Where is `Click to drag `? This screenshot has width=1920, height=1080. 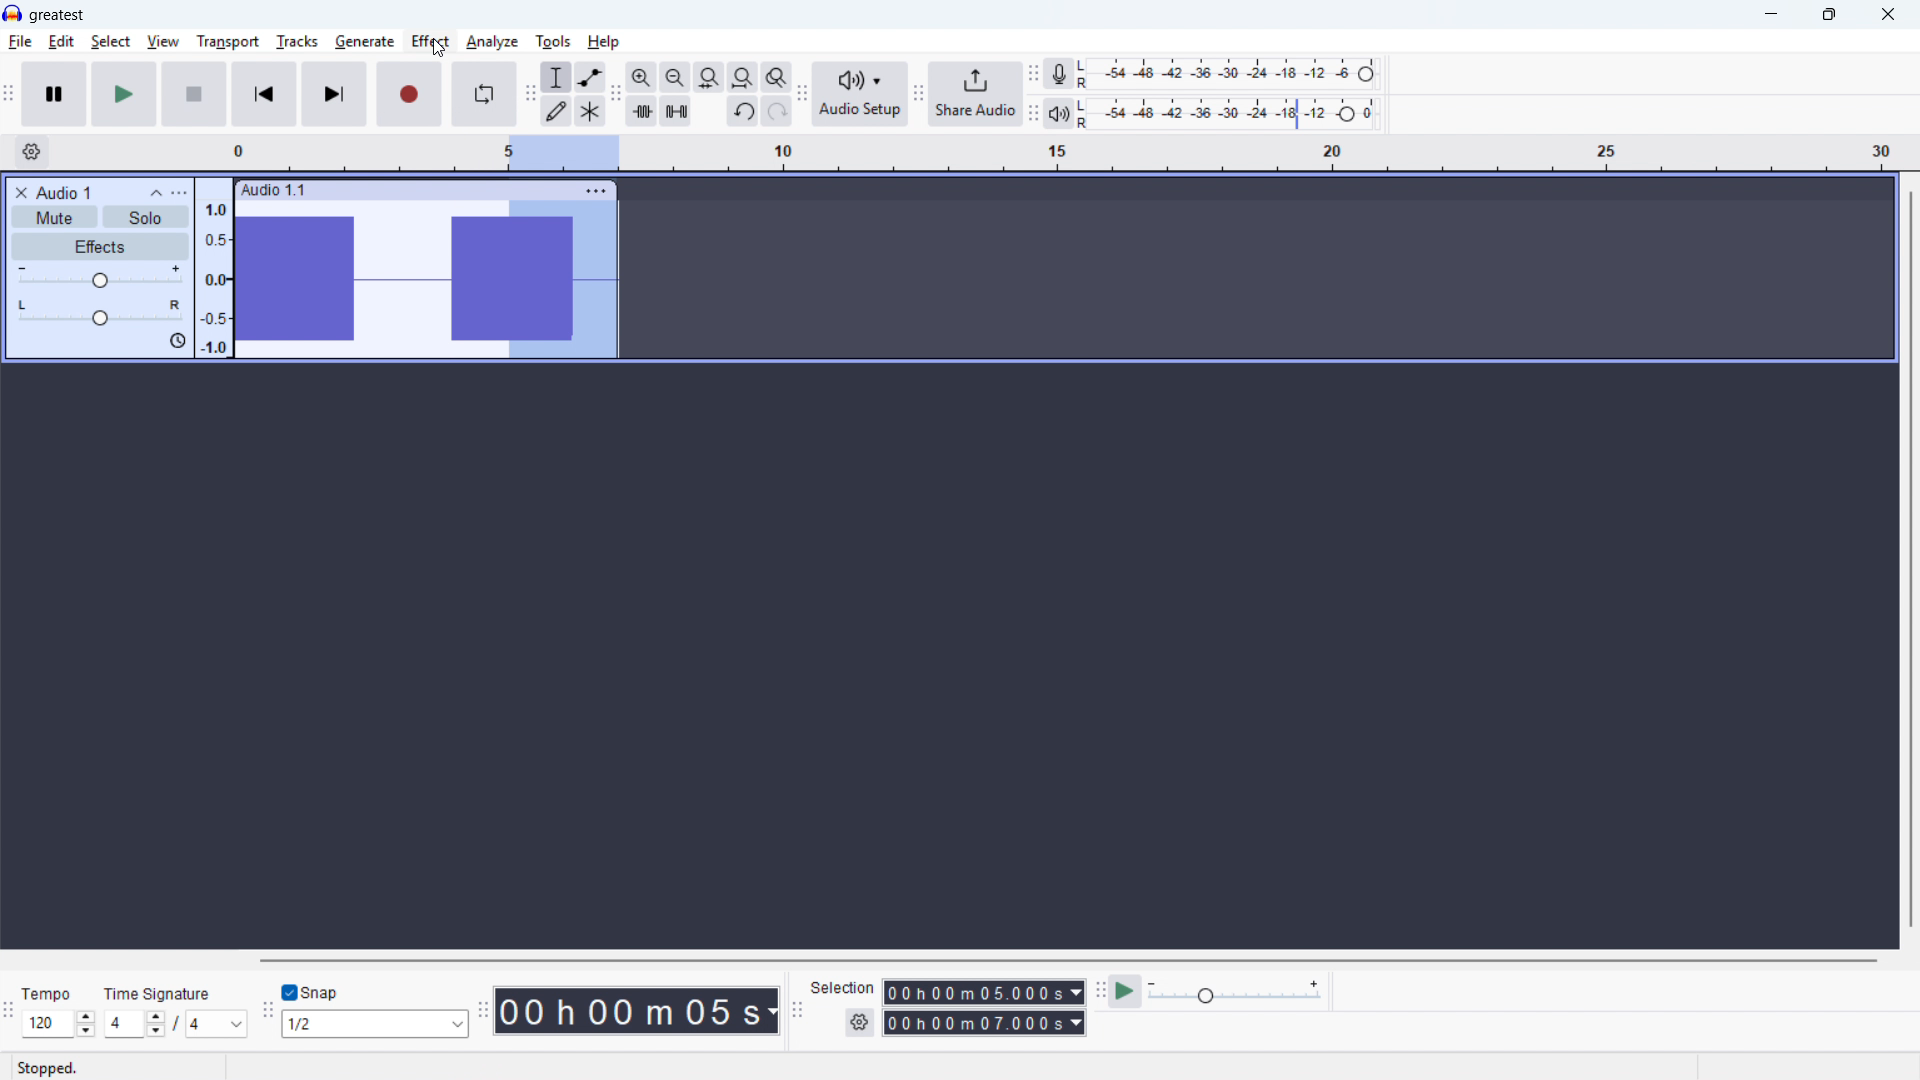
Click to drag  is located at coordinates (447, 189).